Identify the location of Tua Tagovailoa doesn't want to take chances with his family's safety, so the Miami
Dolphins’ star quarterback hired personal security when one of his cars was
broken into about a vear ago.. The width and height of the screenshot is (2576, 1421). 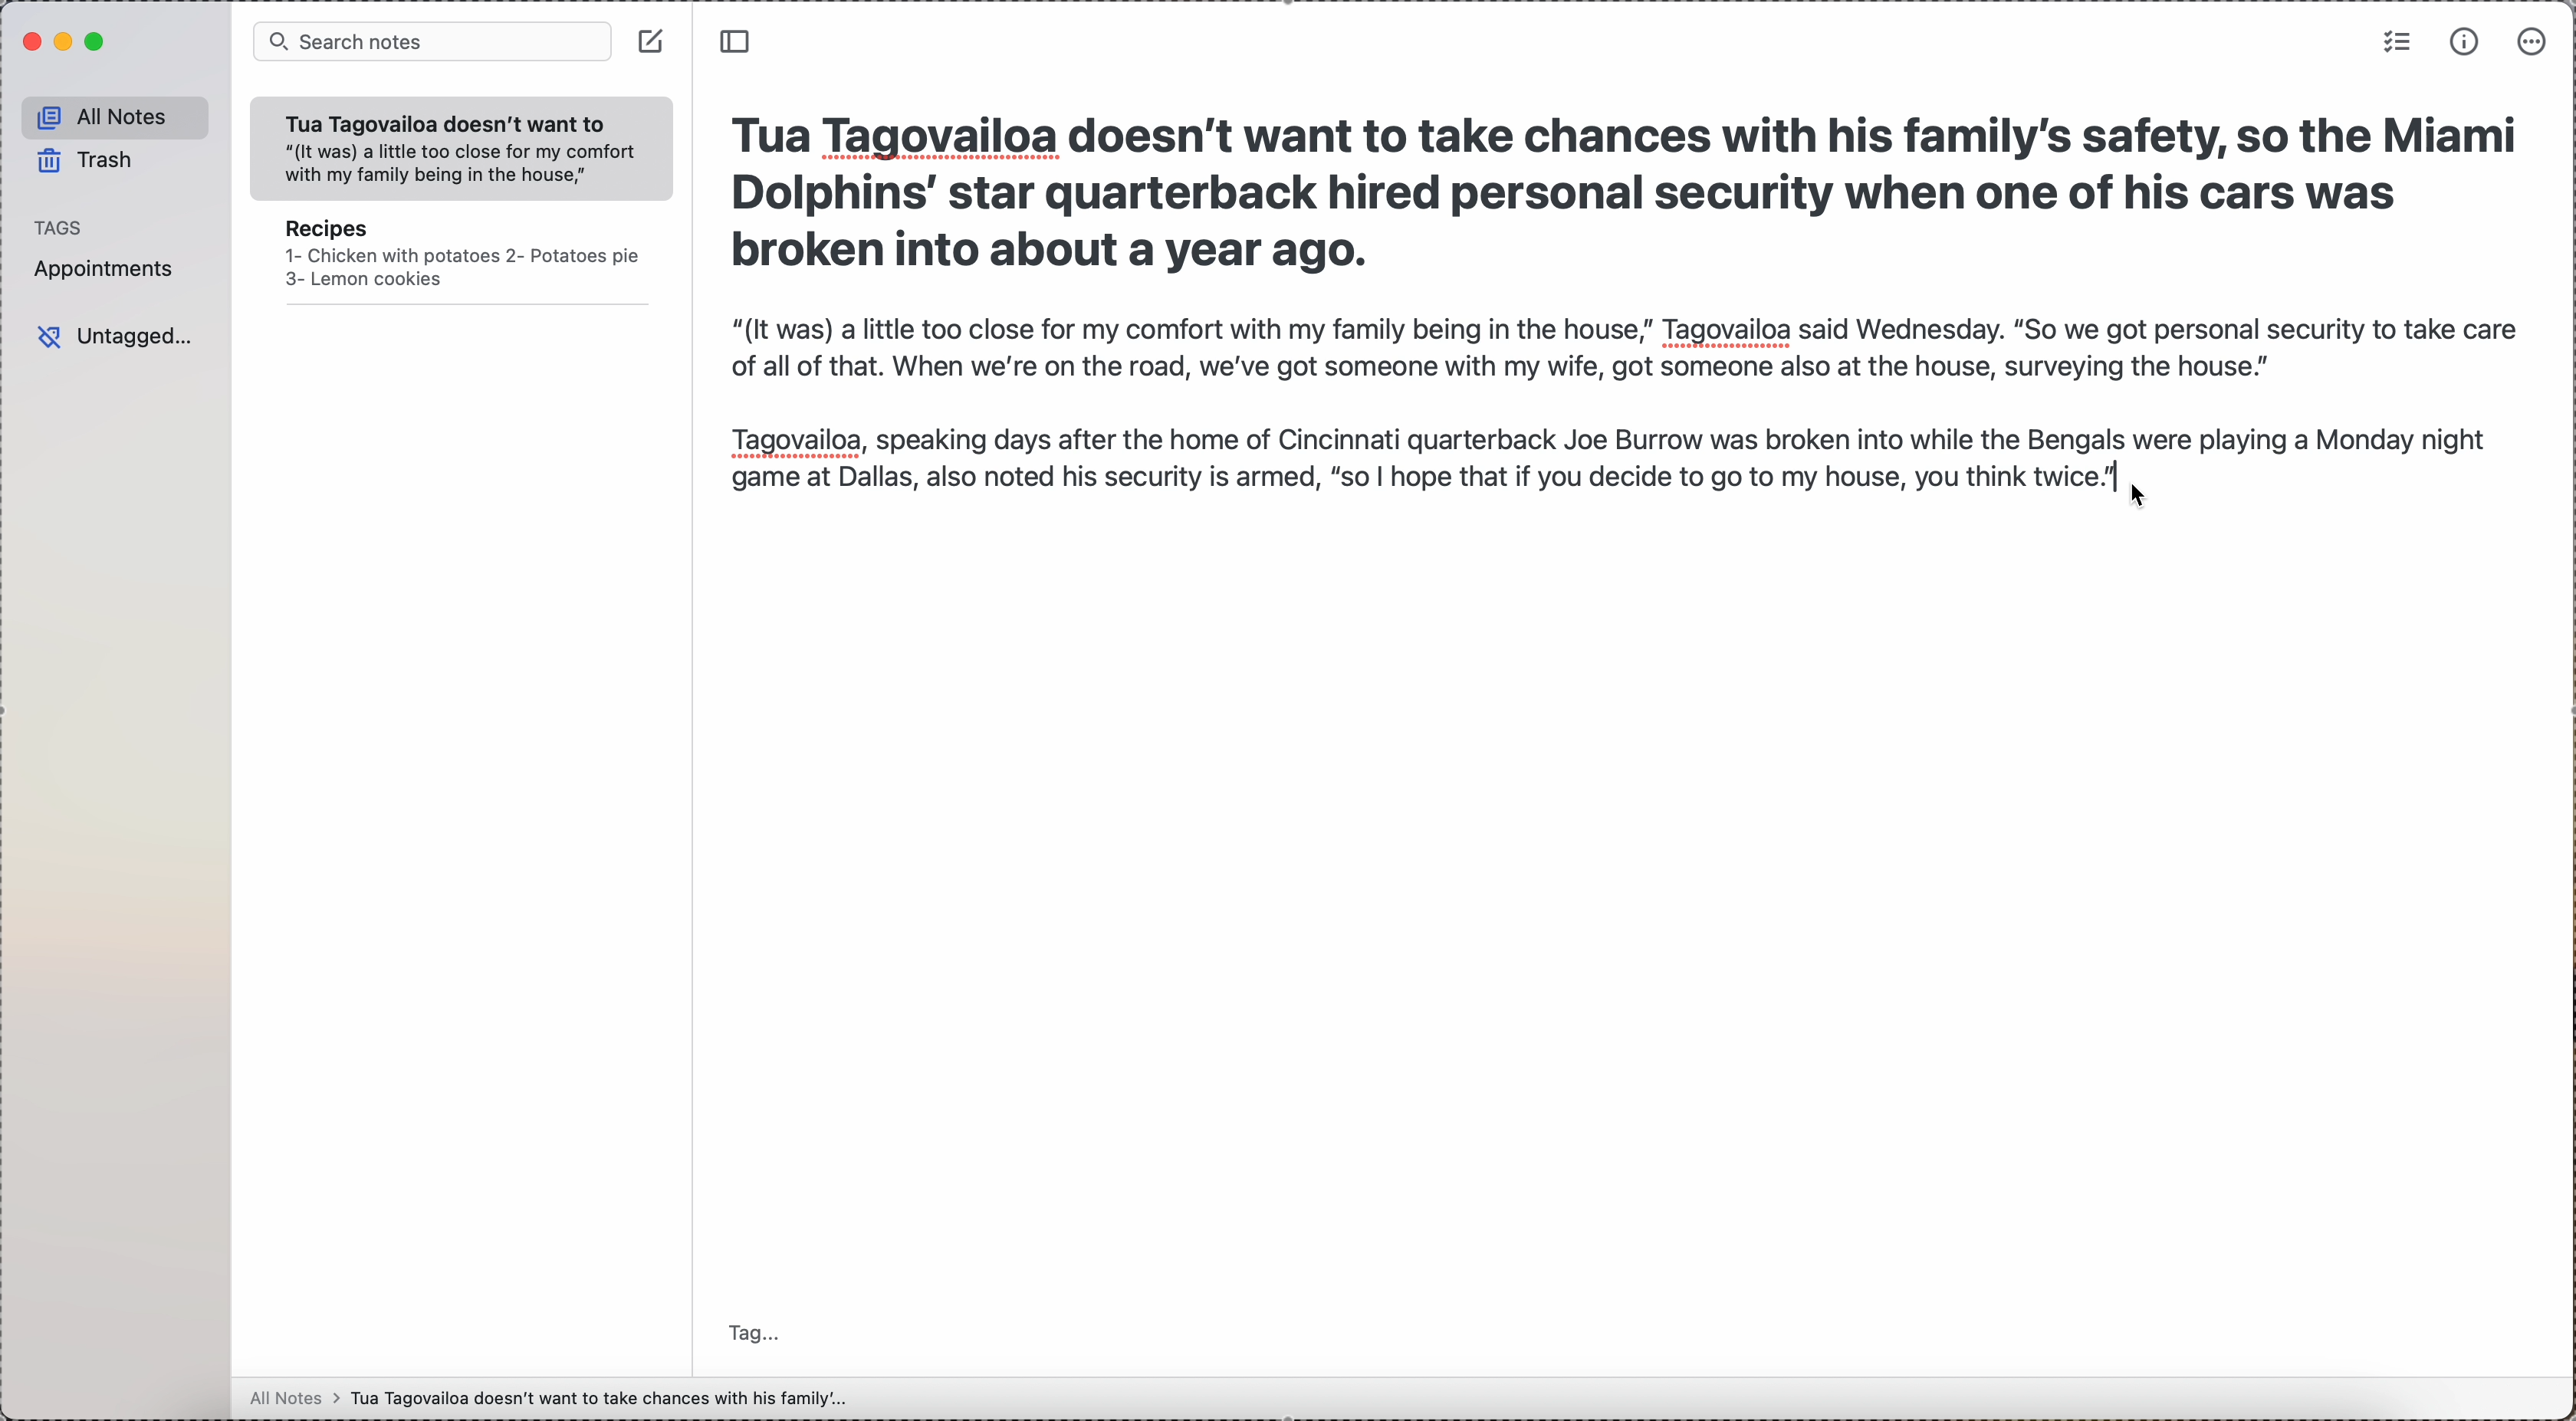
(1624, 189).